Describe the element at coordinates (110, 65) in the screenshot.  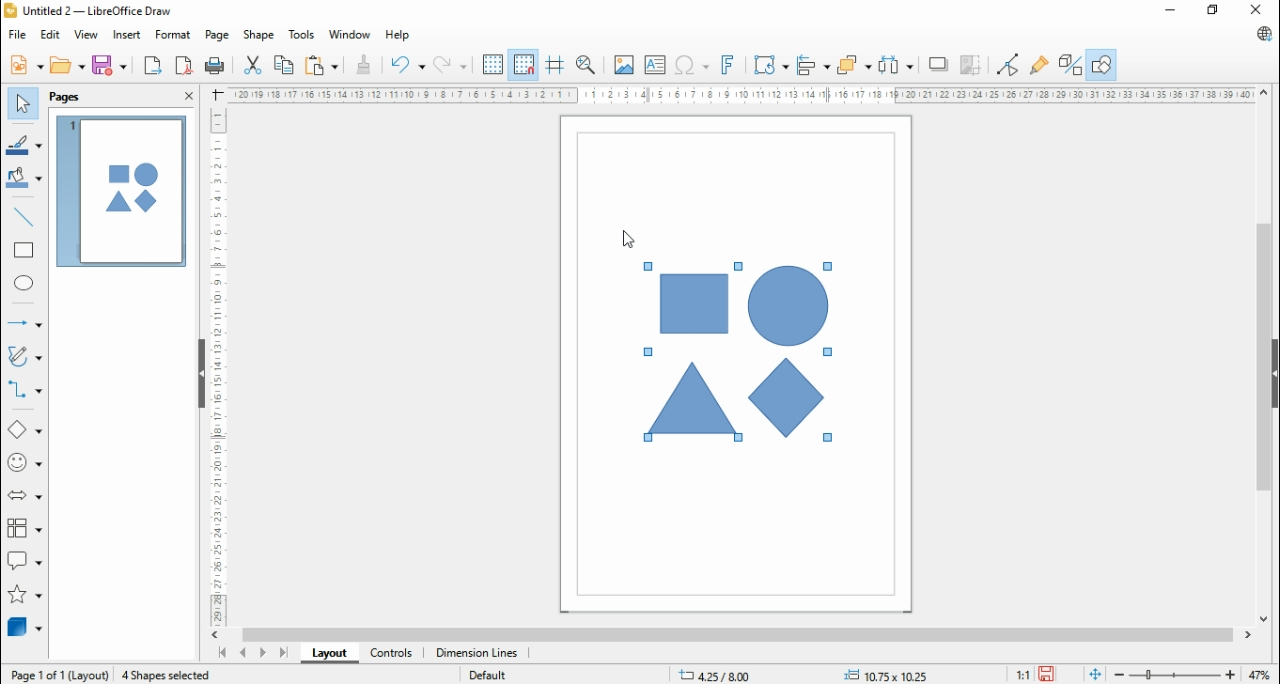
I see `save` at that location.